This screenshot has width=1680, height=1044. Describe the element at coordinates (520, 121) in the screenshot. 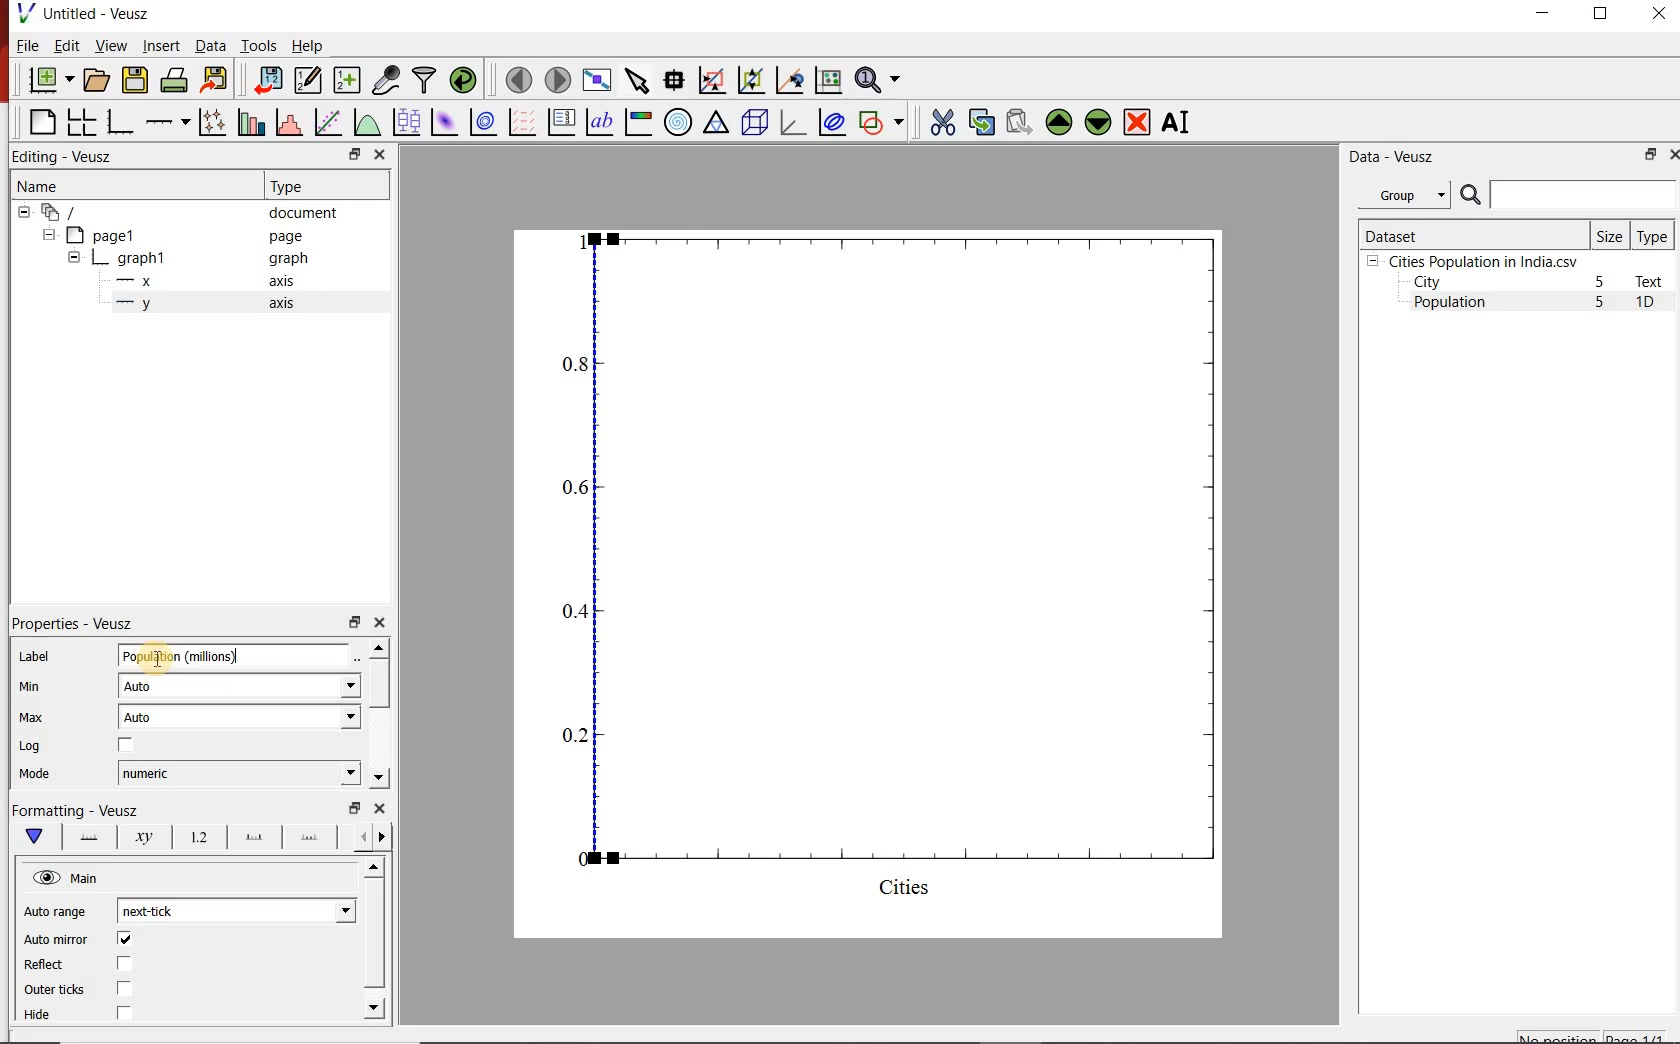

I see `plot a vector field` at that location.